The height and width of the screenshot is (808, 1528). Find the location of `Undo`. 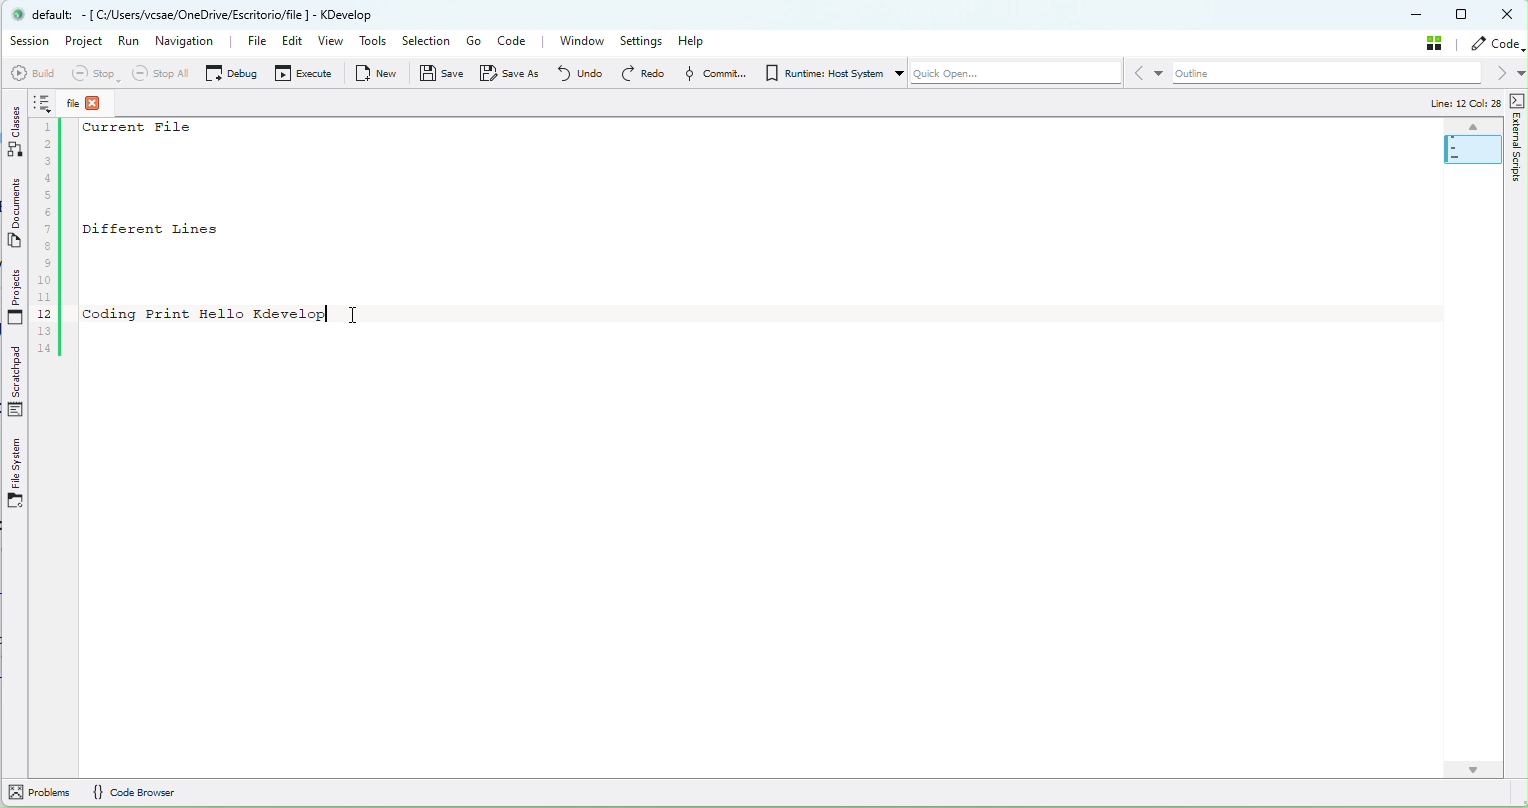

Undo is located at coordinates (579, 72).